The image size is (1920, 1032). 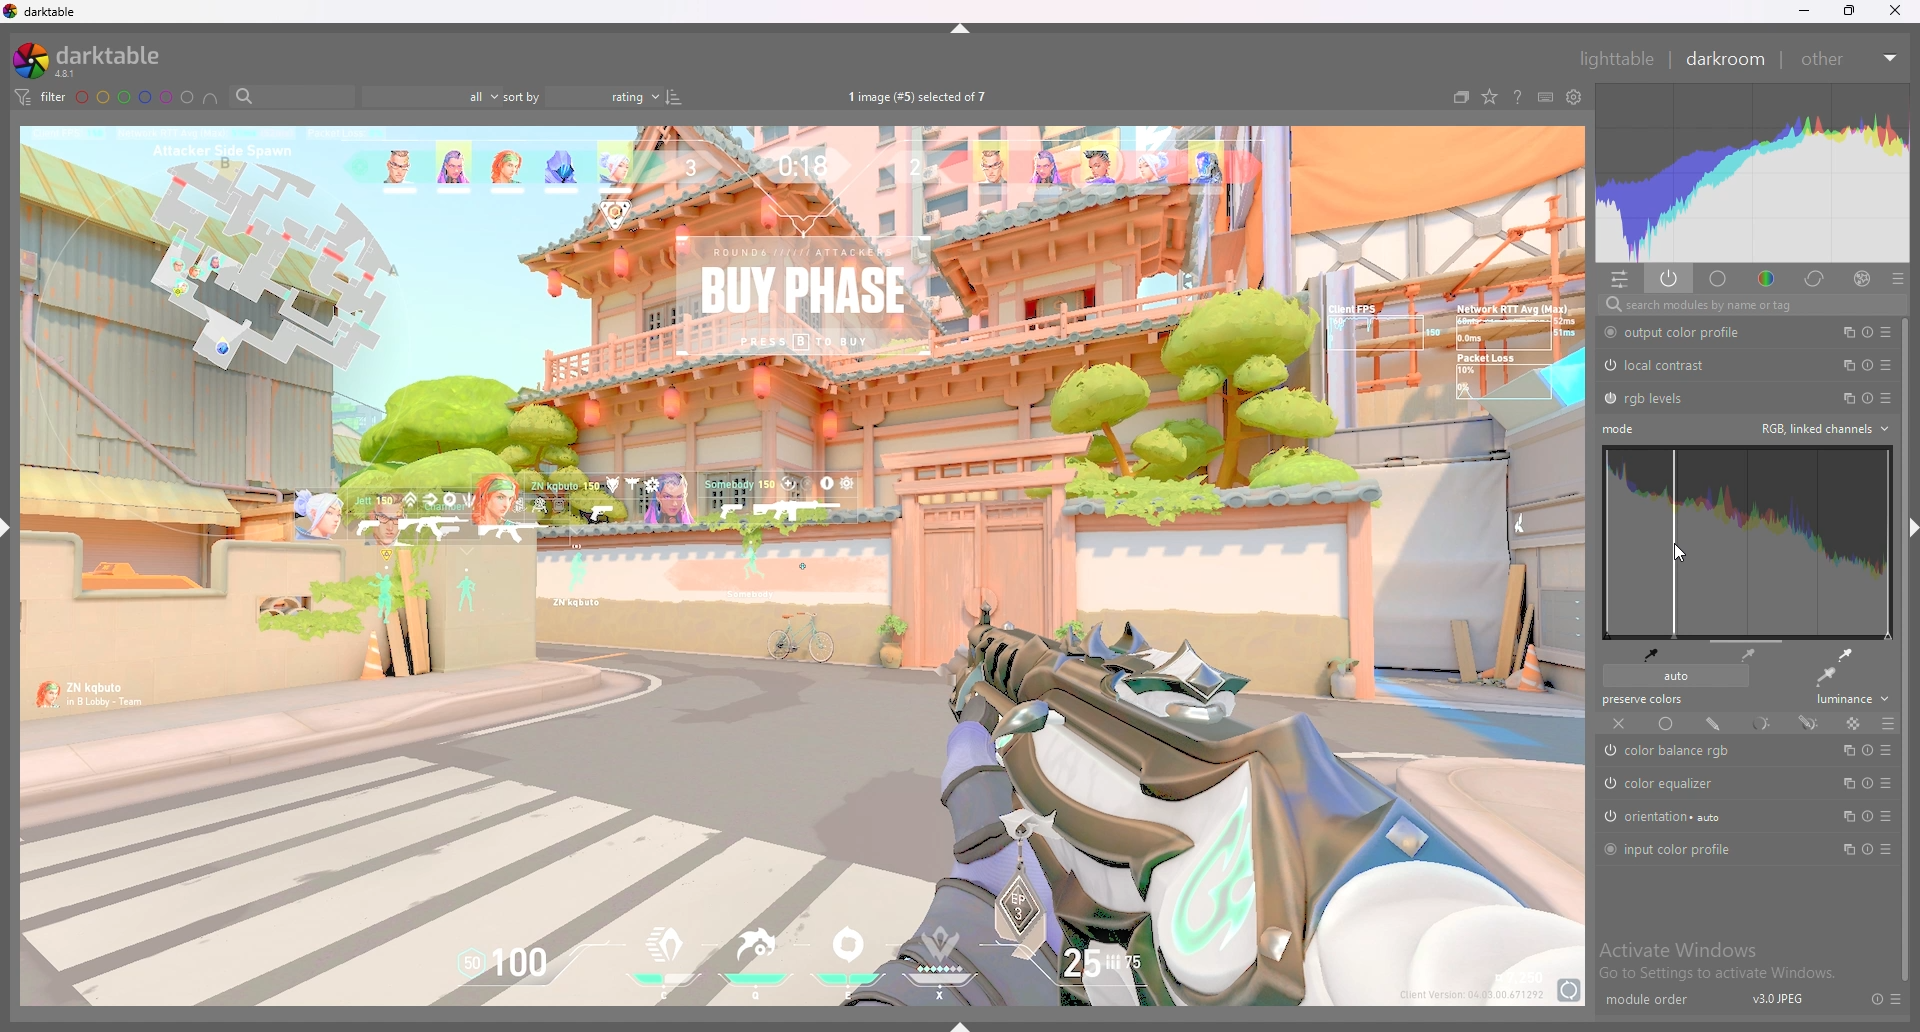 What do you see at coordinates (1747, 306) in the screenshot?
I see `search modules` at bounding box center [1747, 306].